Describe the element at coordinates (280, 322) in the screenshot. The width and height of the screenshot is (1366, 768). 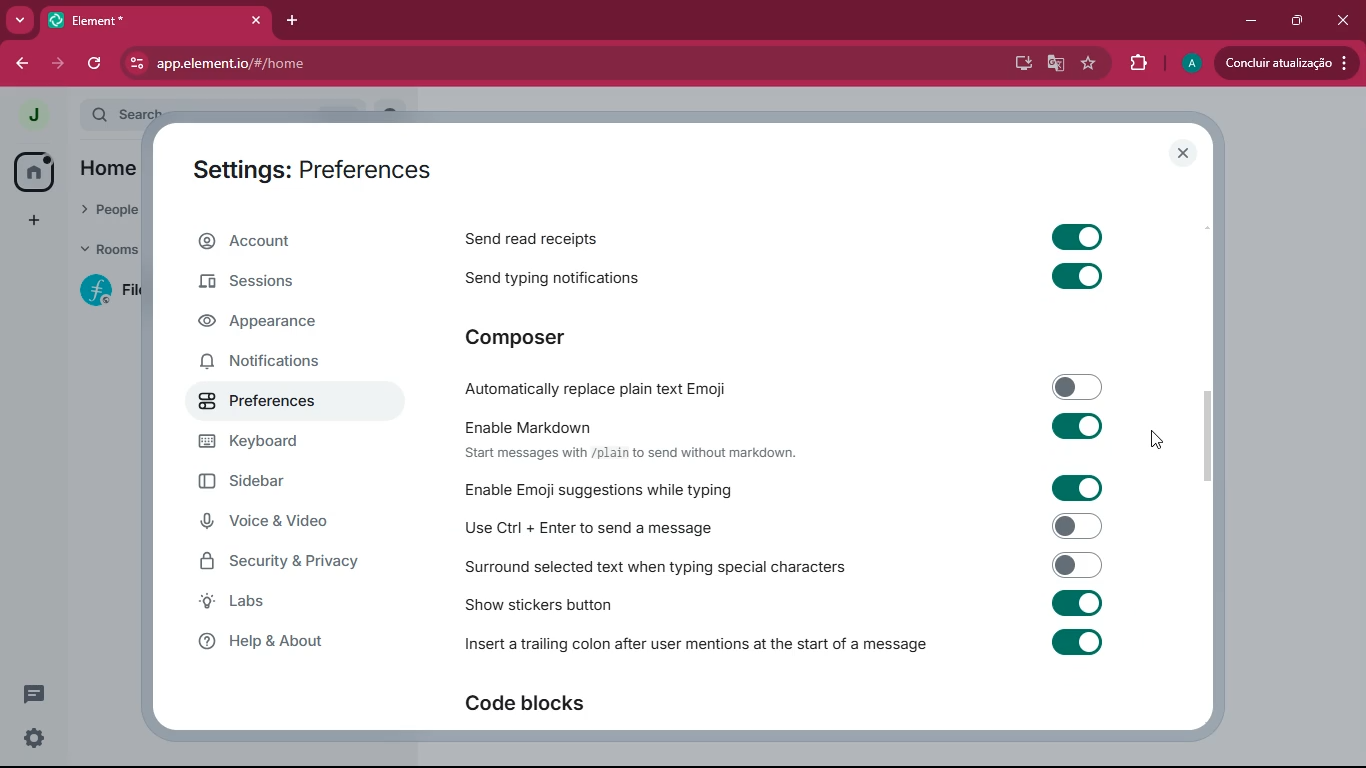
I see `appearance` at that location.